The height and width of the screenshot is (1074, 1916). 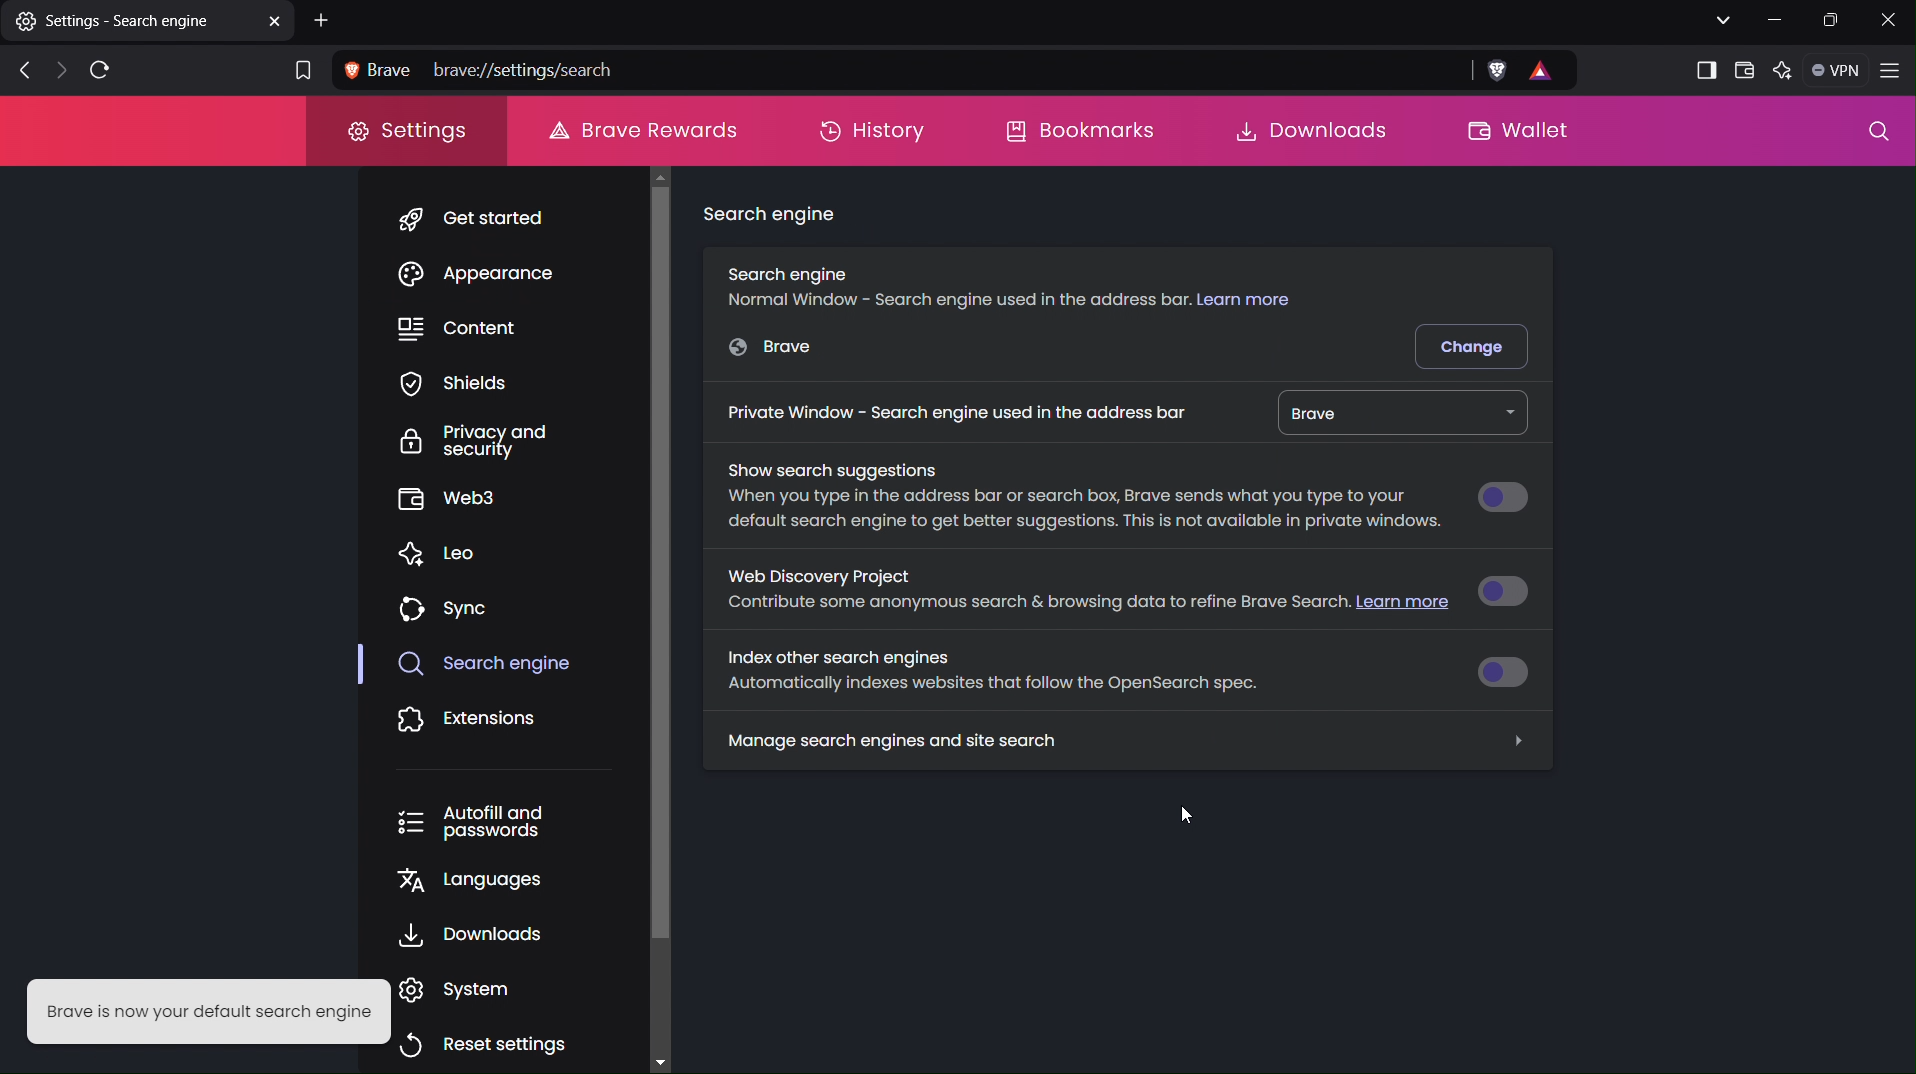 What do you see at coordinates (98, 71) in the screenshot?
I see `Refresh` at bounding box center [98, 71].